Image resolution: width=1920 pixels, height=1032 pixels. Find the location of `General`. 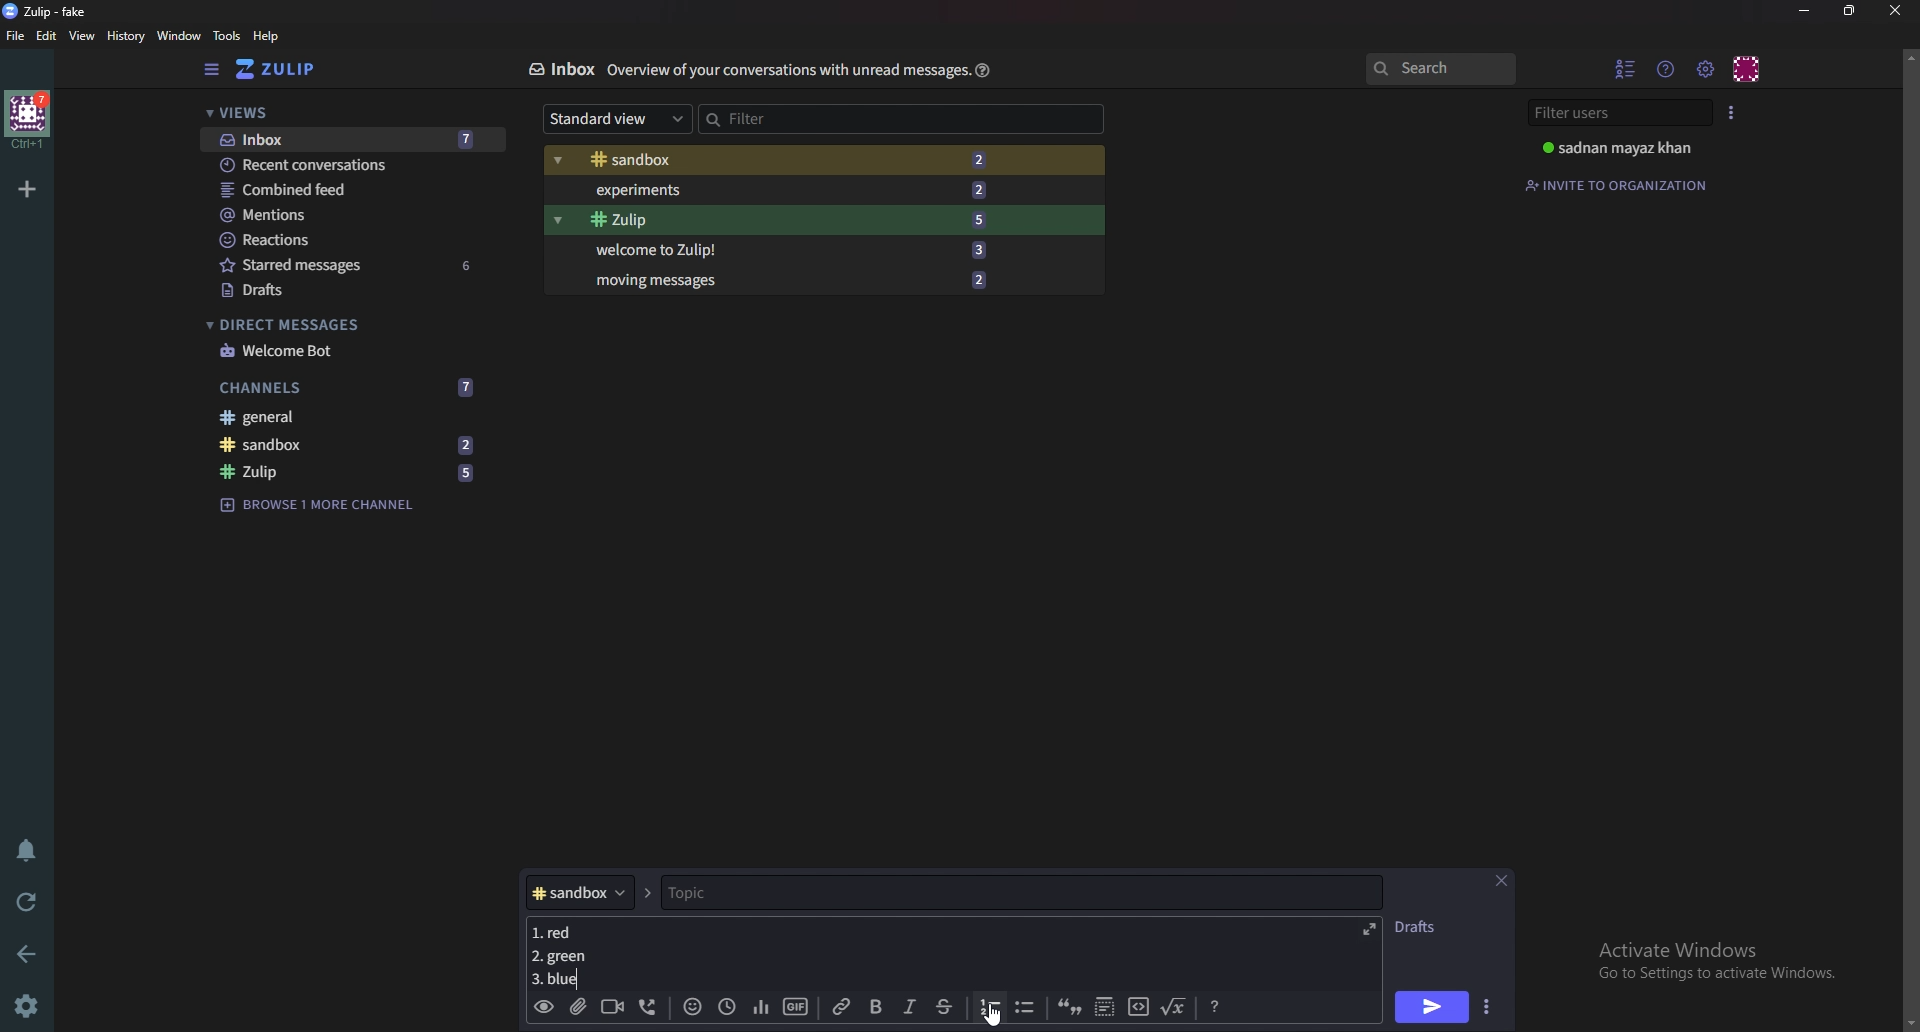

General is located at coordinates (350, 419).